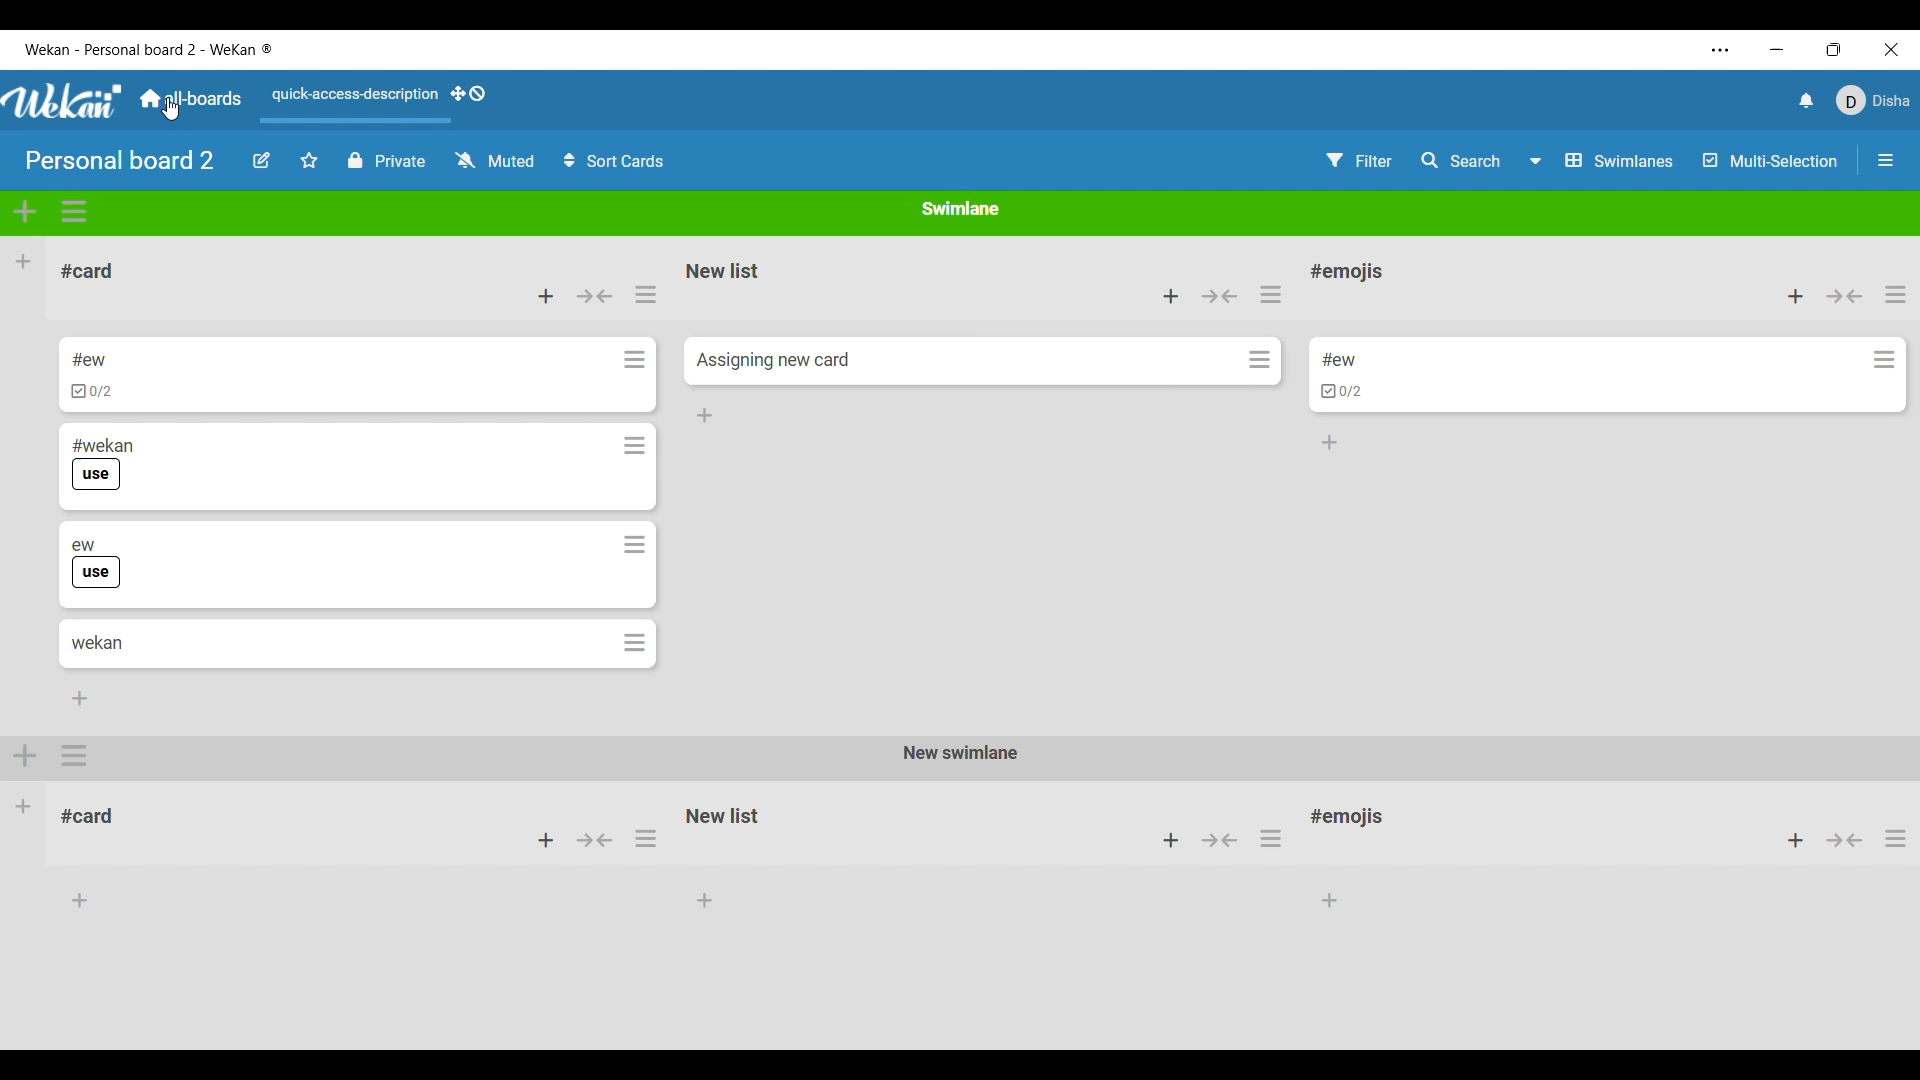 This screenshot has height=1080, width=1920. Describe the element at coordinates (1601, 160) in the screenshot. I see `Board view options` at that location.